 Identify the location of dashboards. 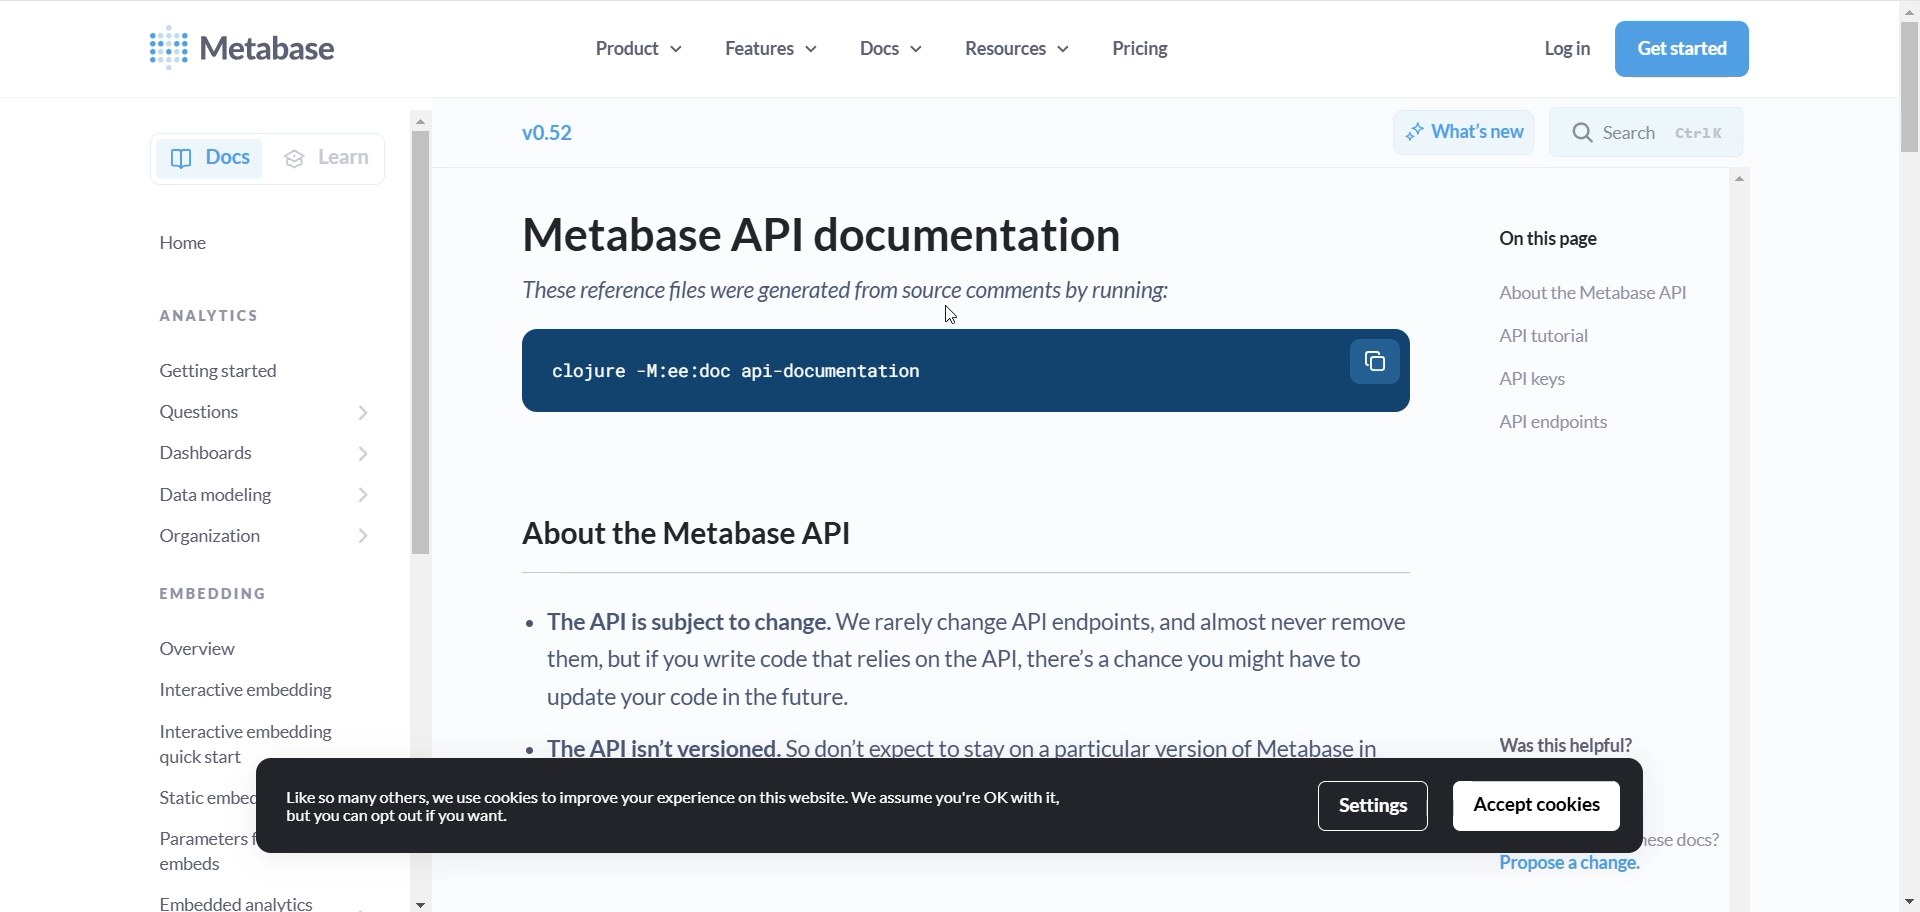
(236, 452).